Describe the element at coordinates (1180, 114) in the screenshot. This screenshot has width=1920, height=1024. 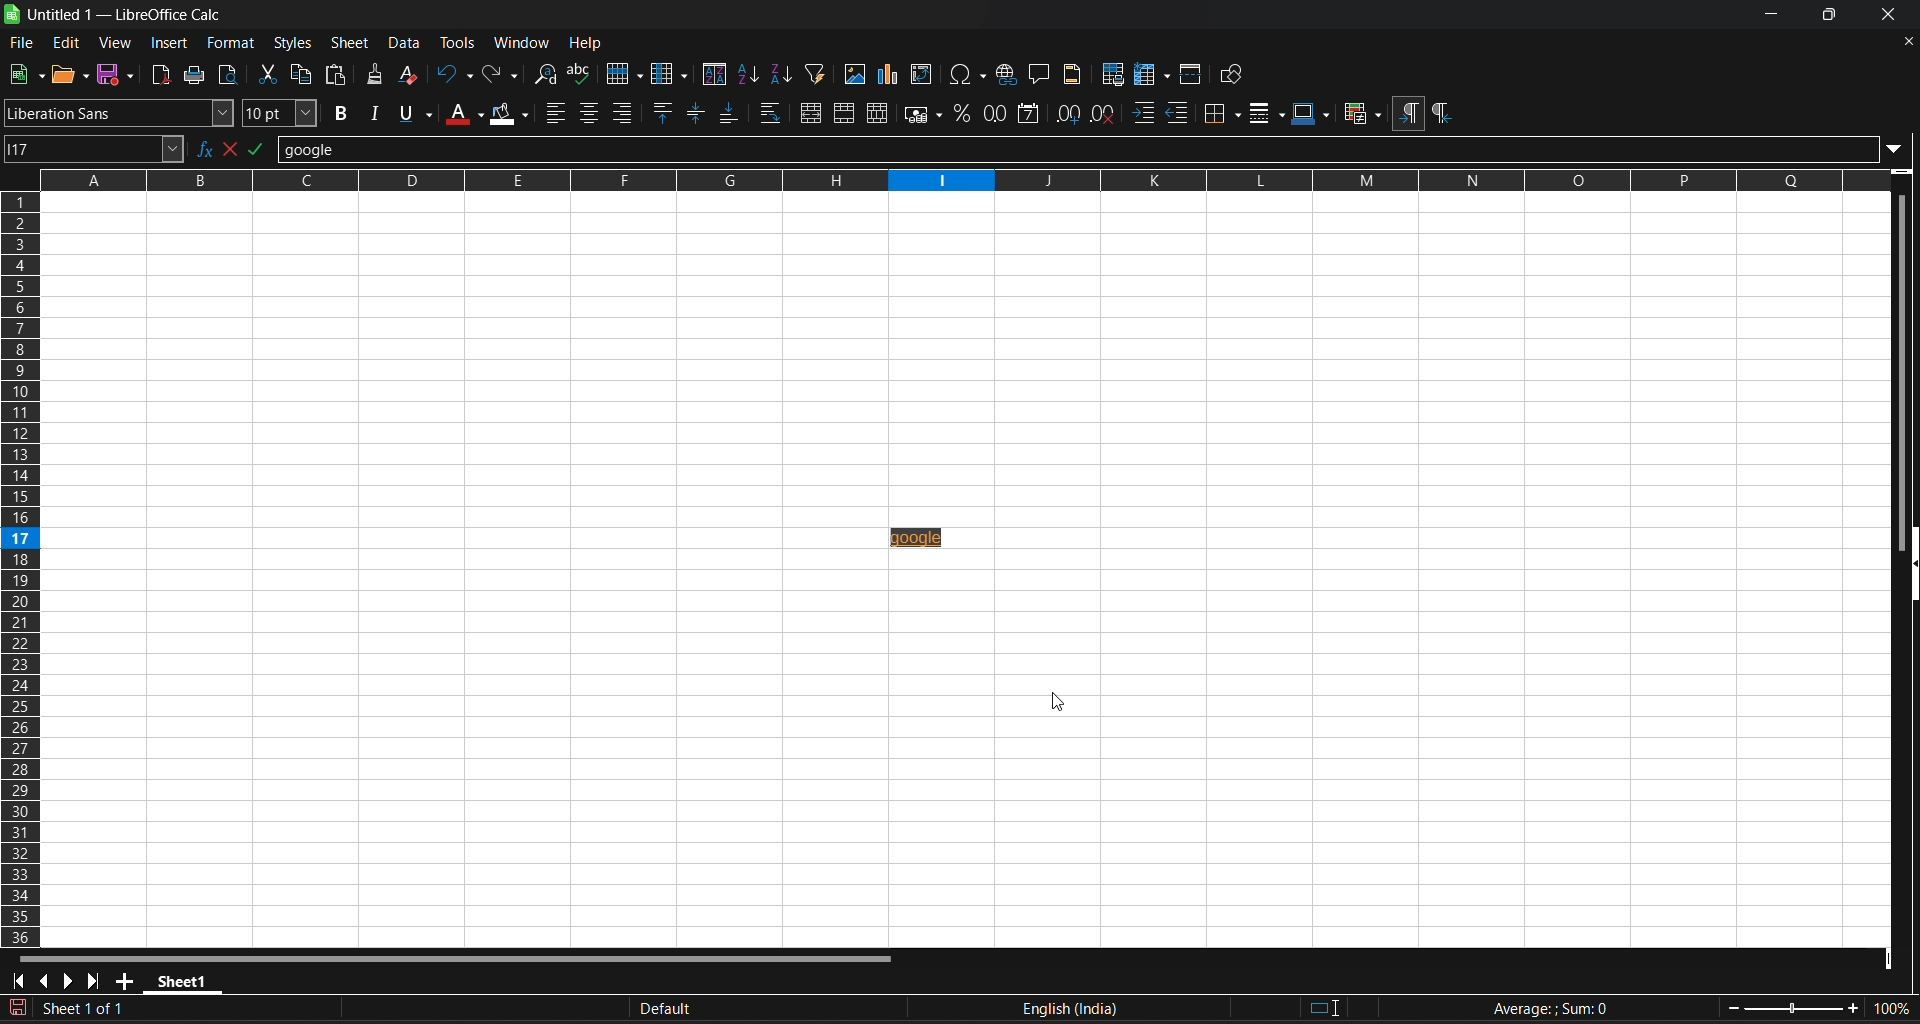
I see `decrease indent` at that location.